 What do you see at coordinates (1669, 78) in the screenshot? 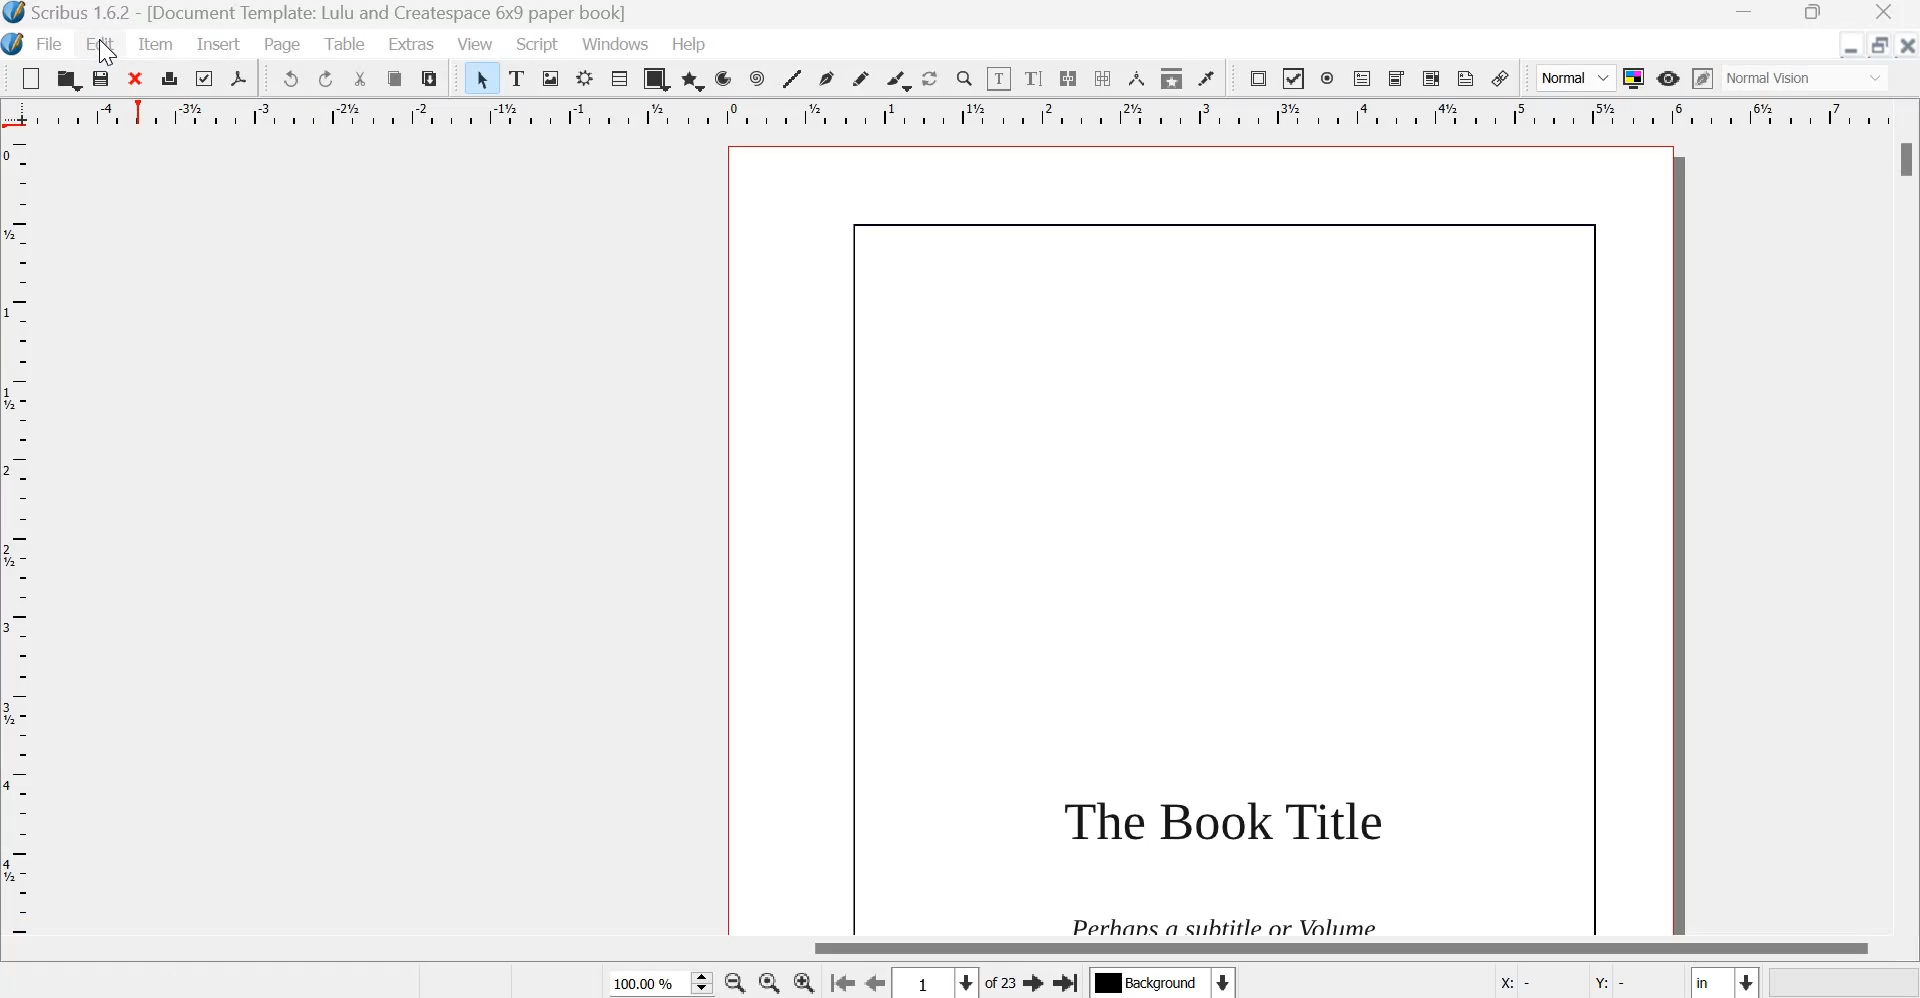
I see `Preview Mode` at bounding box center [1669, 78].